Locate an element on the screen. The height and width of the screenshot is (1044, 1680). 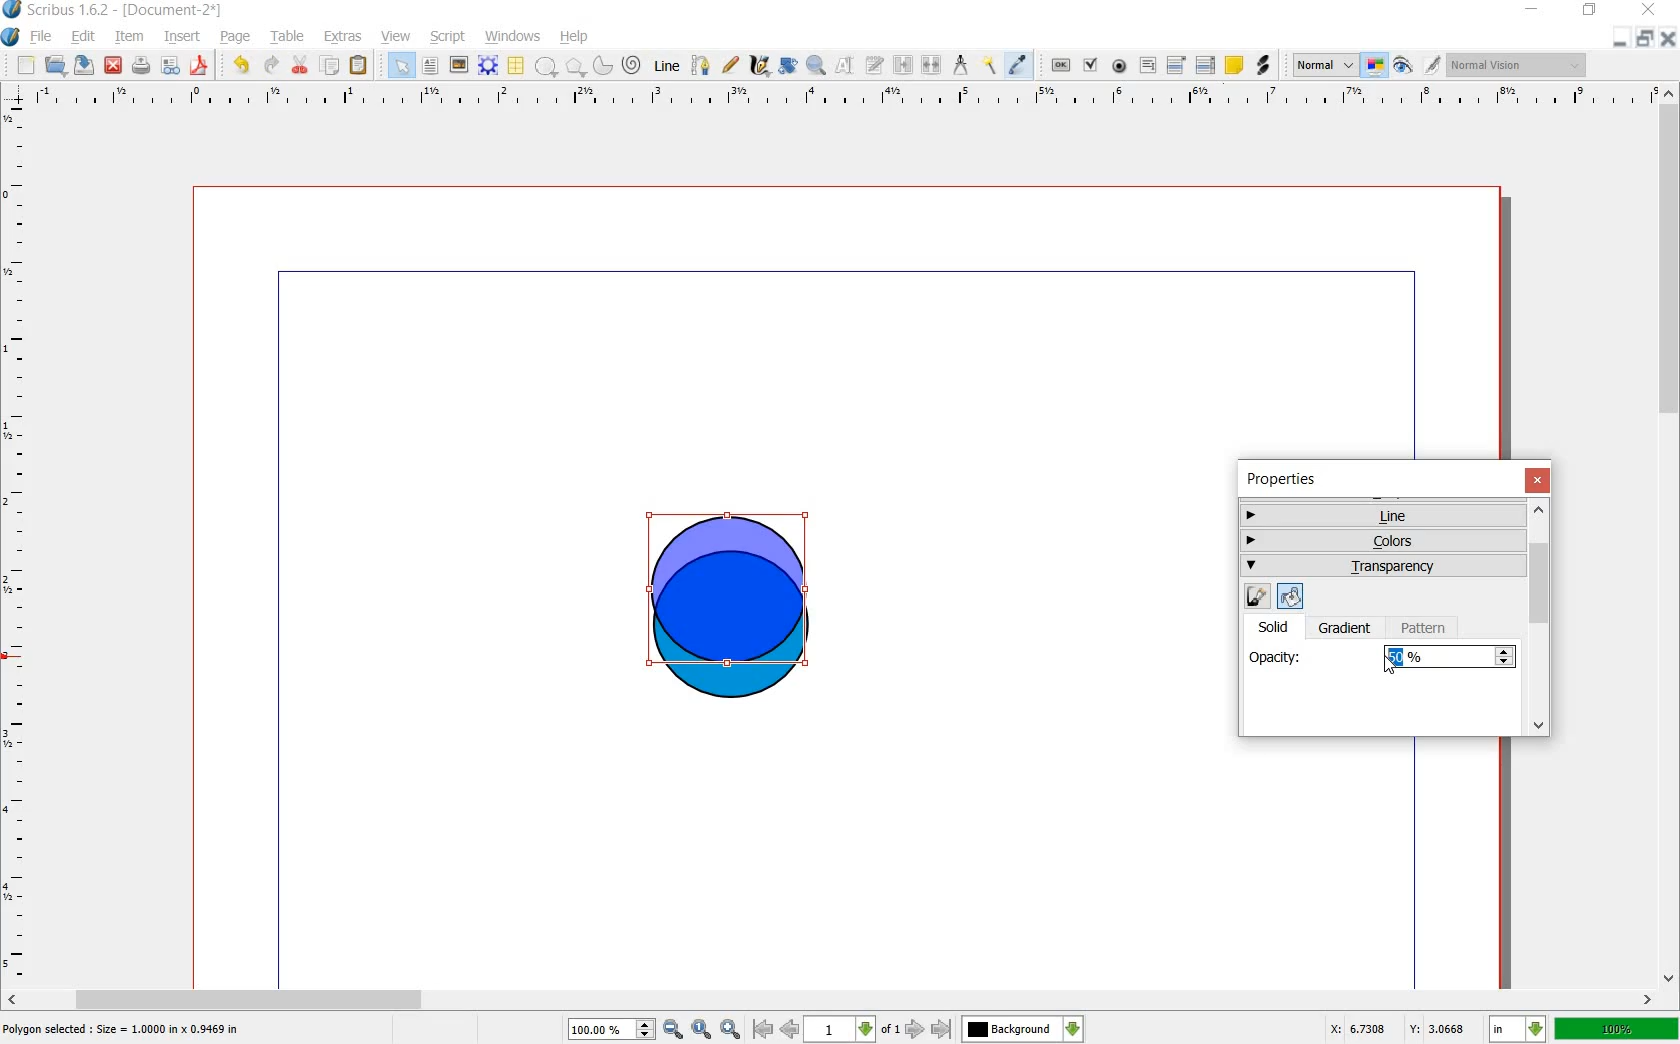
1 is located at coordinates (840, 1030).